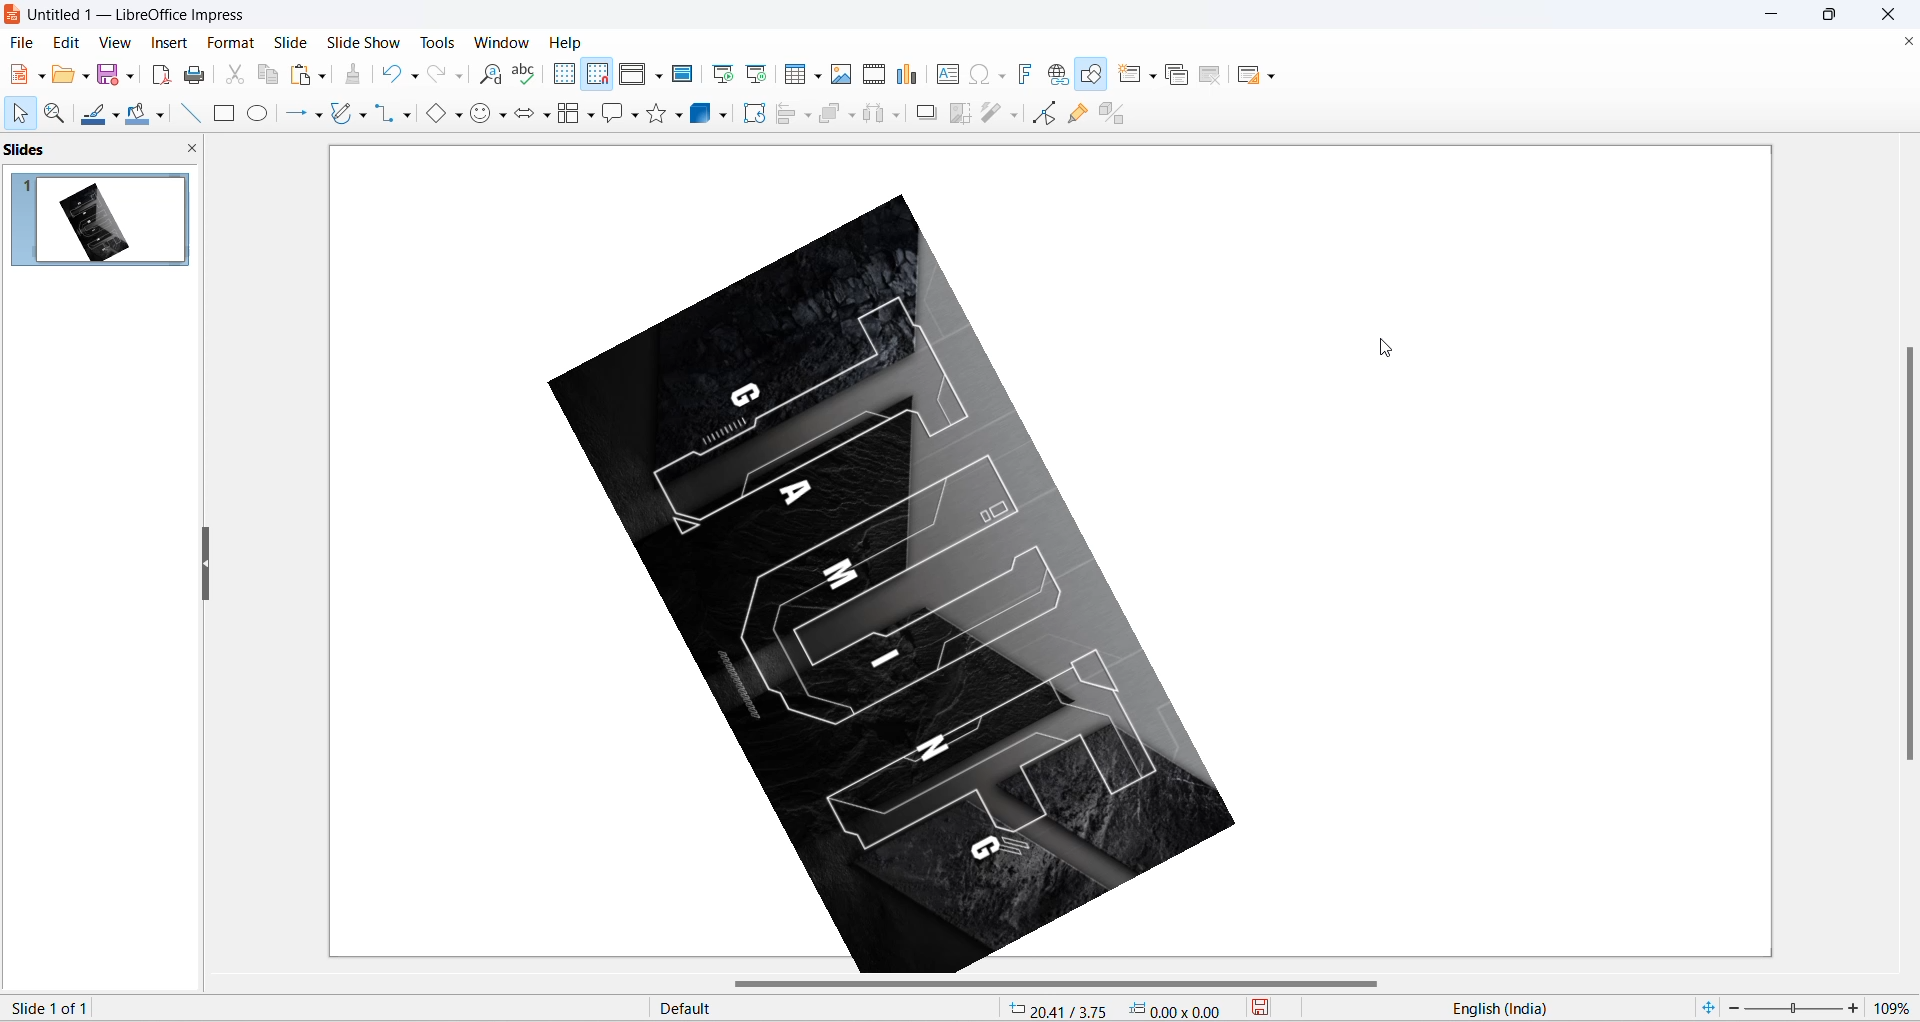  I want to click on paste, so click(303, 75).